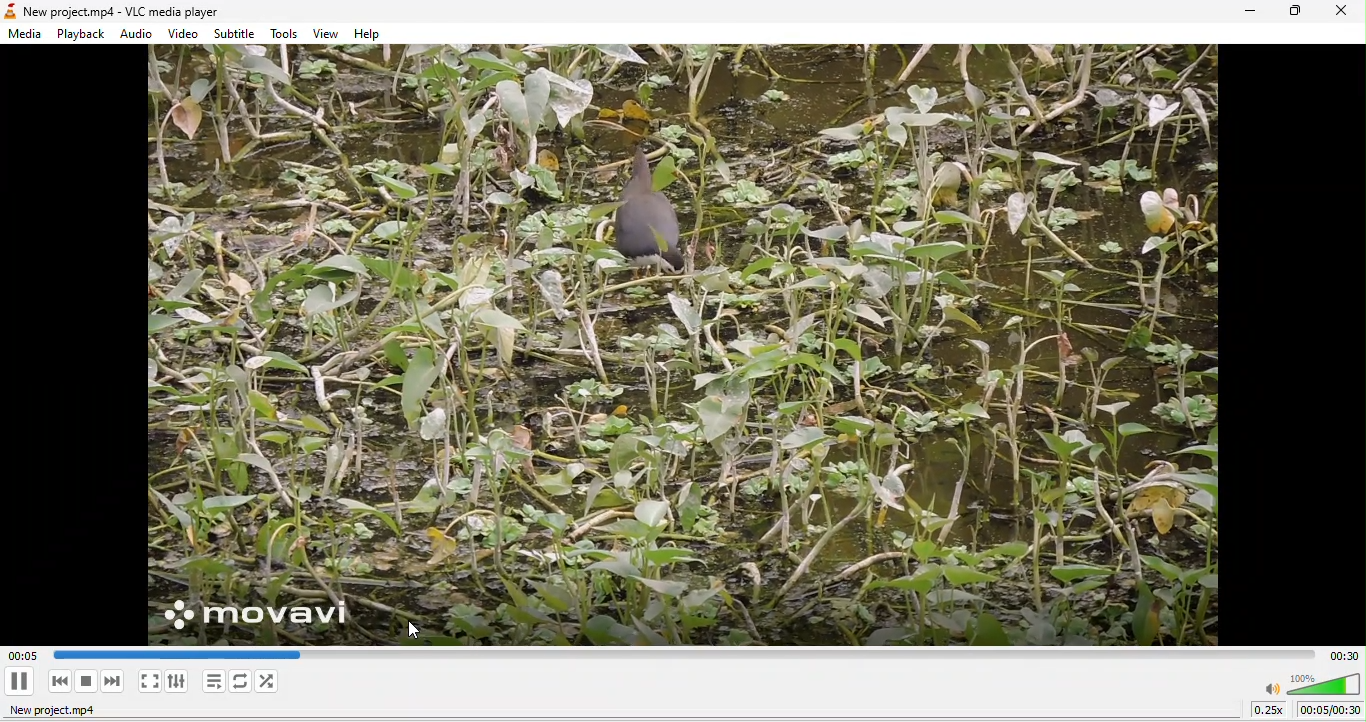  I want to click on previous media, so click(56, 682).